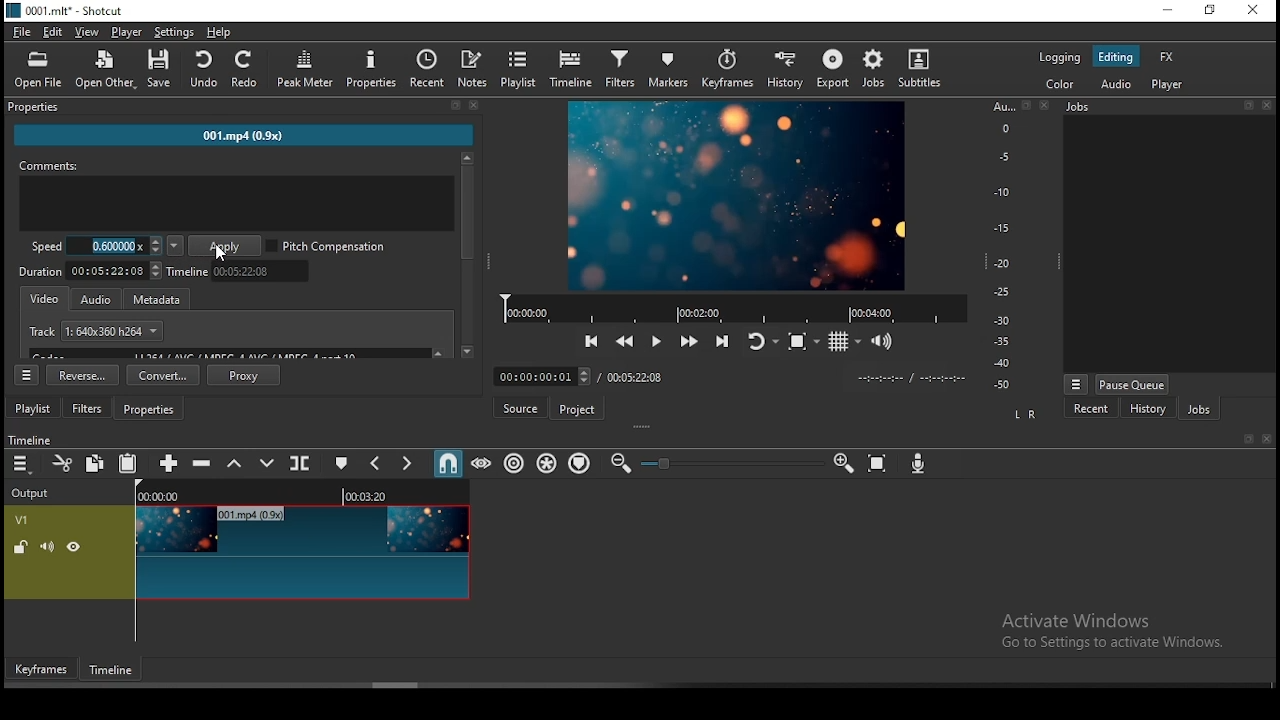 This screenshot has height=720, width=1280. What do you see at coordinates (737, 193) in the screenshot?
I see `preview` at bounding box center [737, 193].